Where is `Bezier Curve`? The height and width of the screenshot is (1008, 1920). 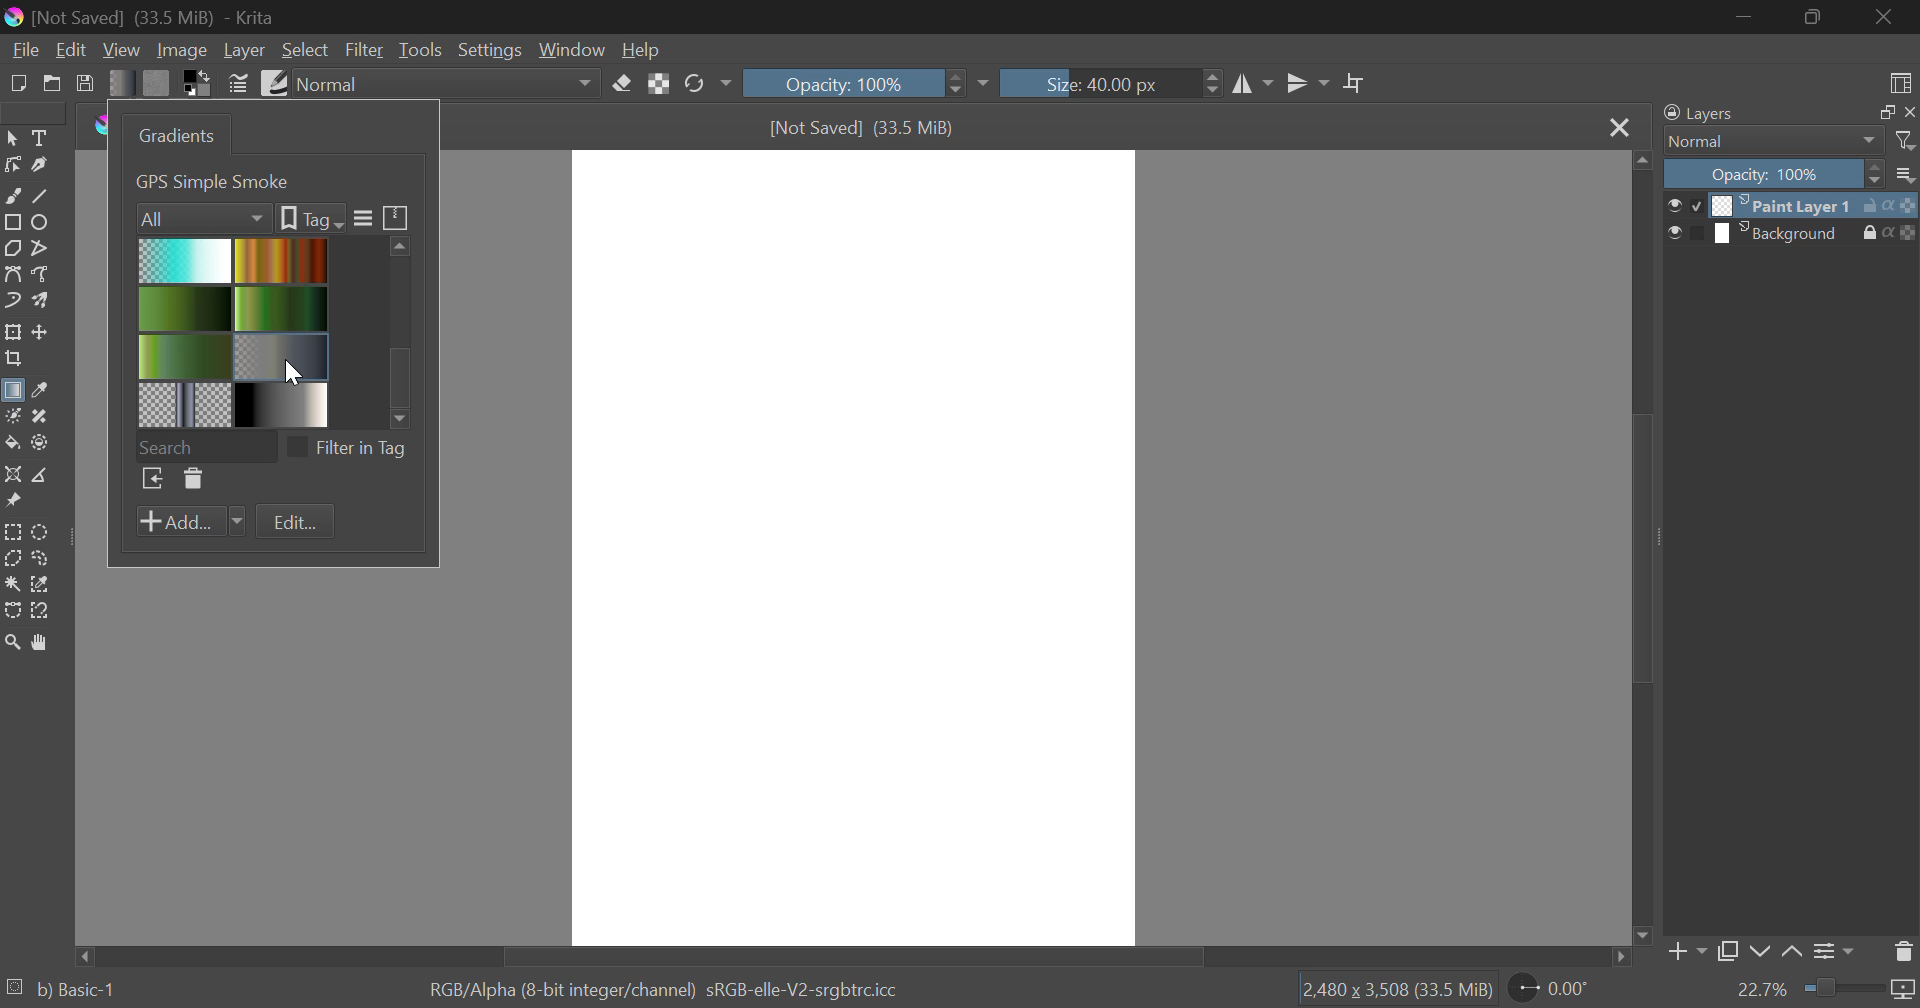 Bezier Curve is located at coordinates (12, 274).